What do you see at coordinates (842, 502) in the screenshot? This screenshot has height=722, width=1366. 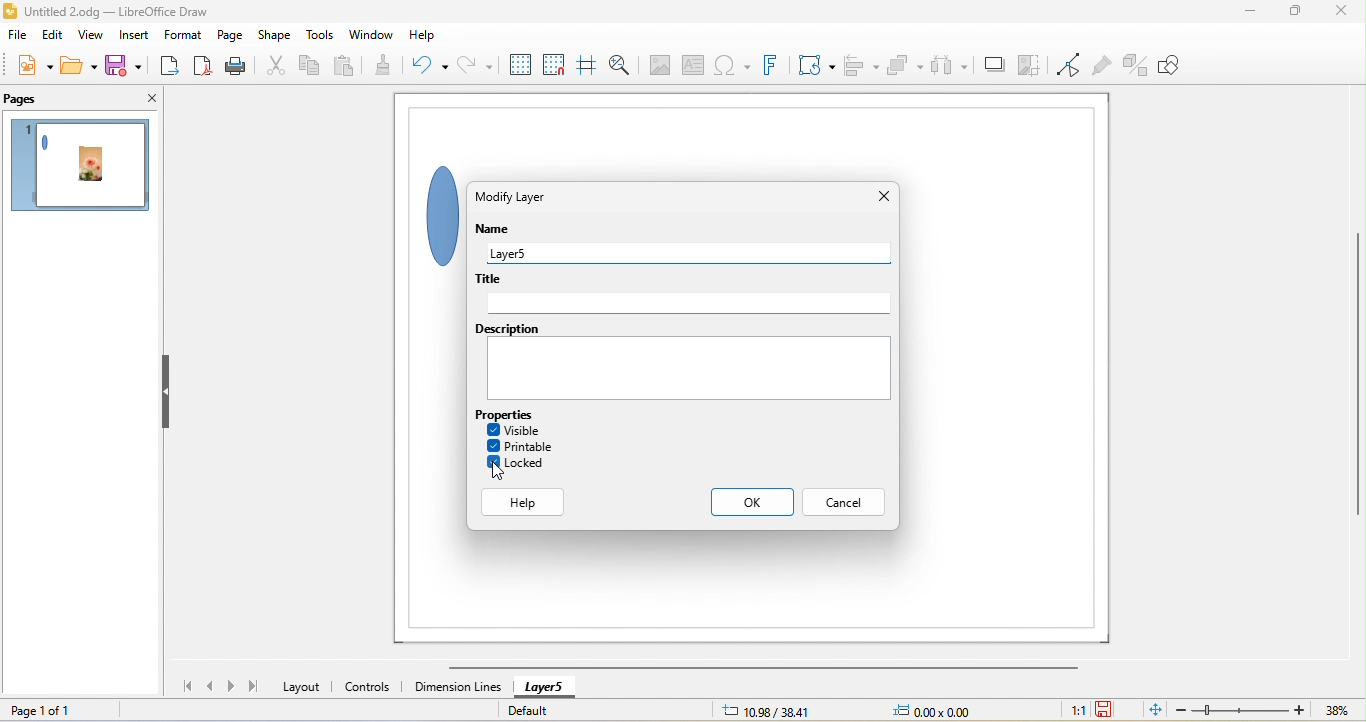 I see `cancel` at bounding box center [842, 502].